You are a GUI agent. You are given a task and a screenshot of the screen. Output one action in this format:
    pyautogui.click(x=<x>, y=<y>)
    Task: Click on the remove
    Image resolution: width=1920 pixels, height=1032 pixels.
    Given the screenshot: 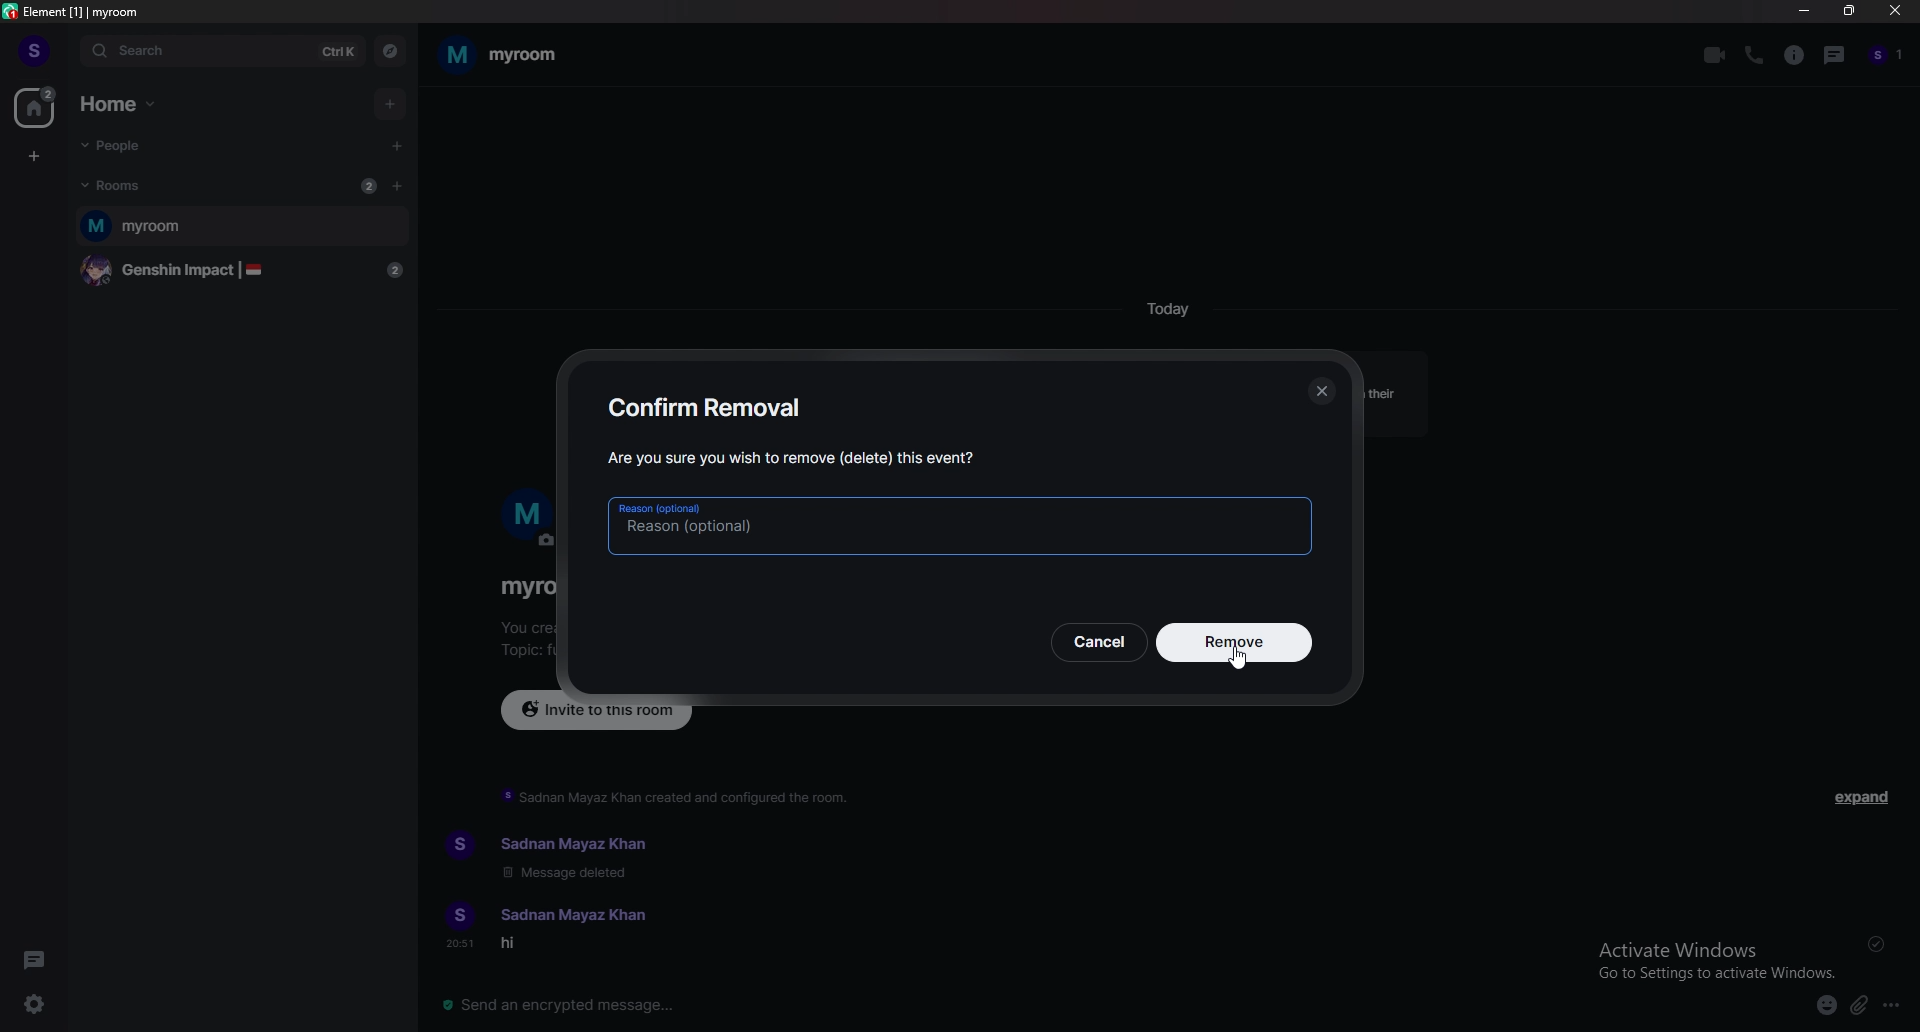 What is the action you would take?
    pyautogui.click(x=1232, y=642)
    